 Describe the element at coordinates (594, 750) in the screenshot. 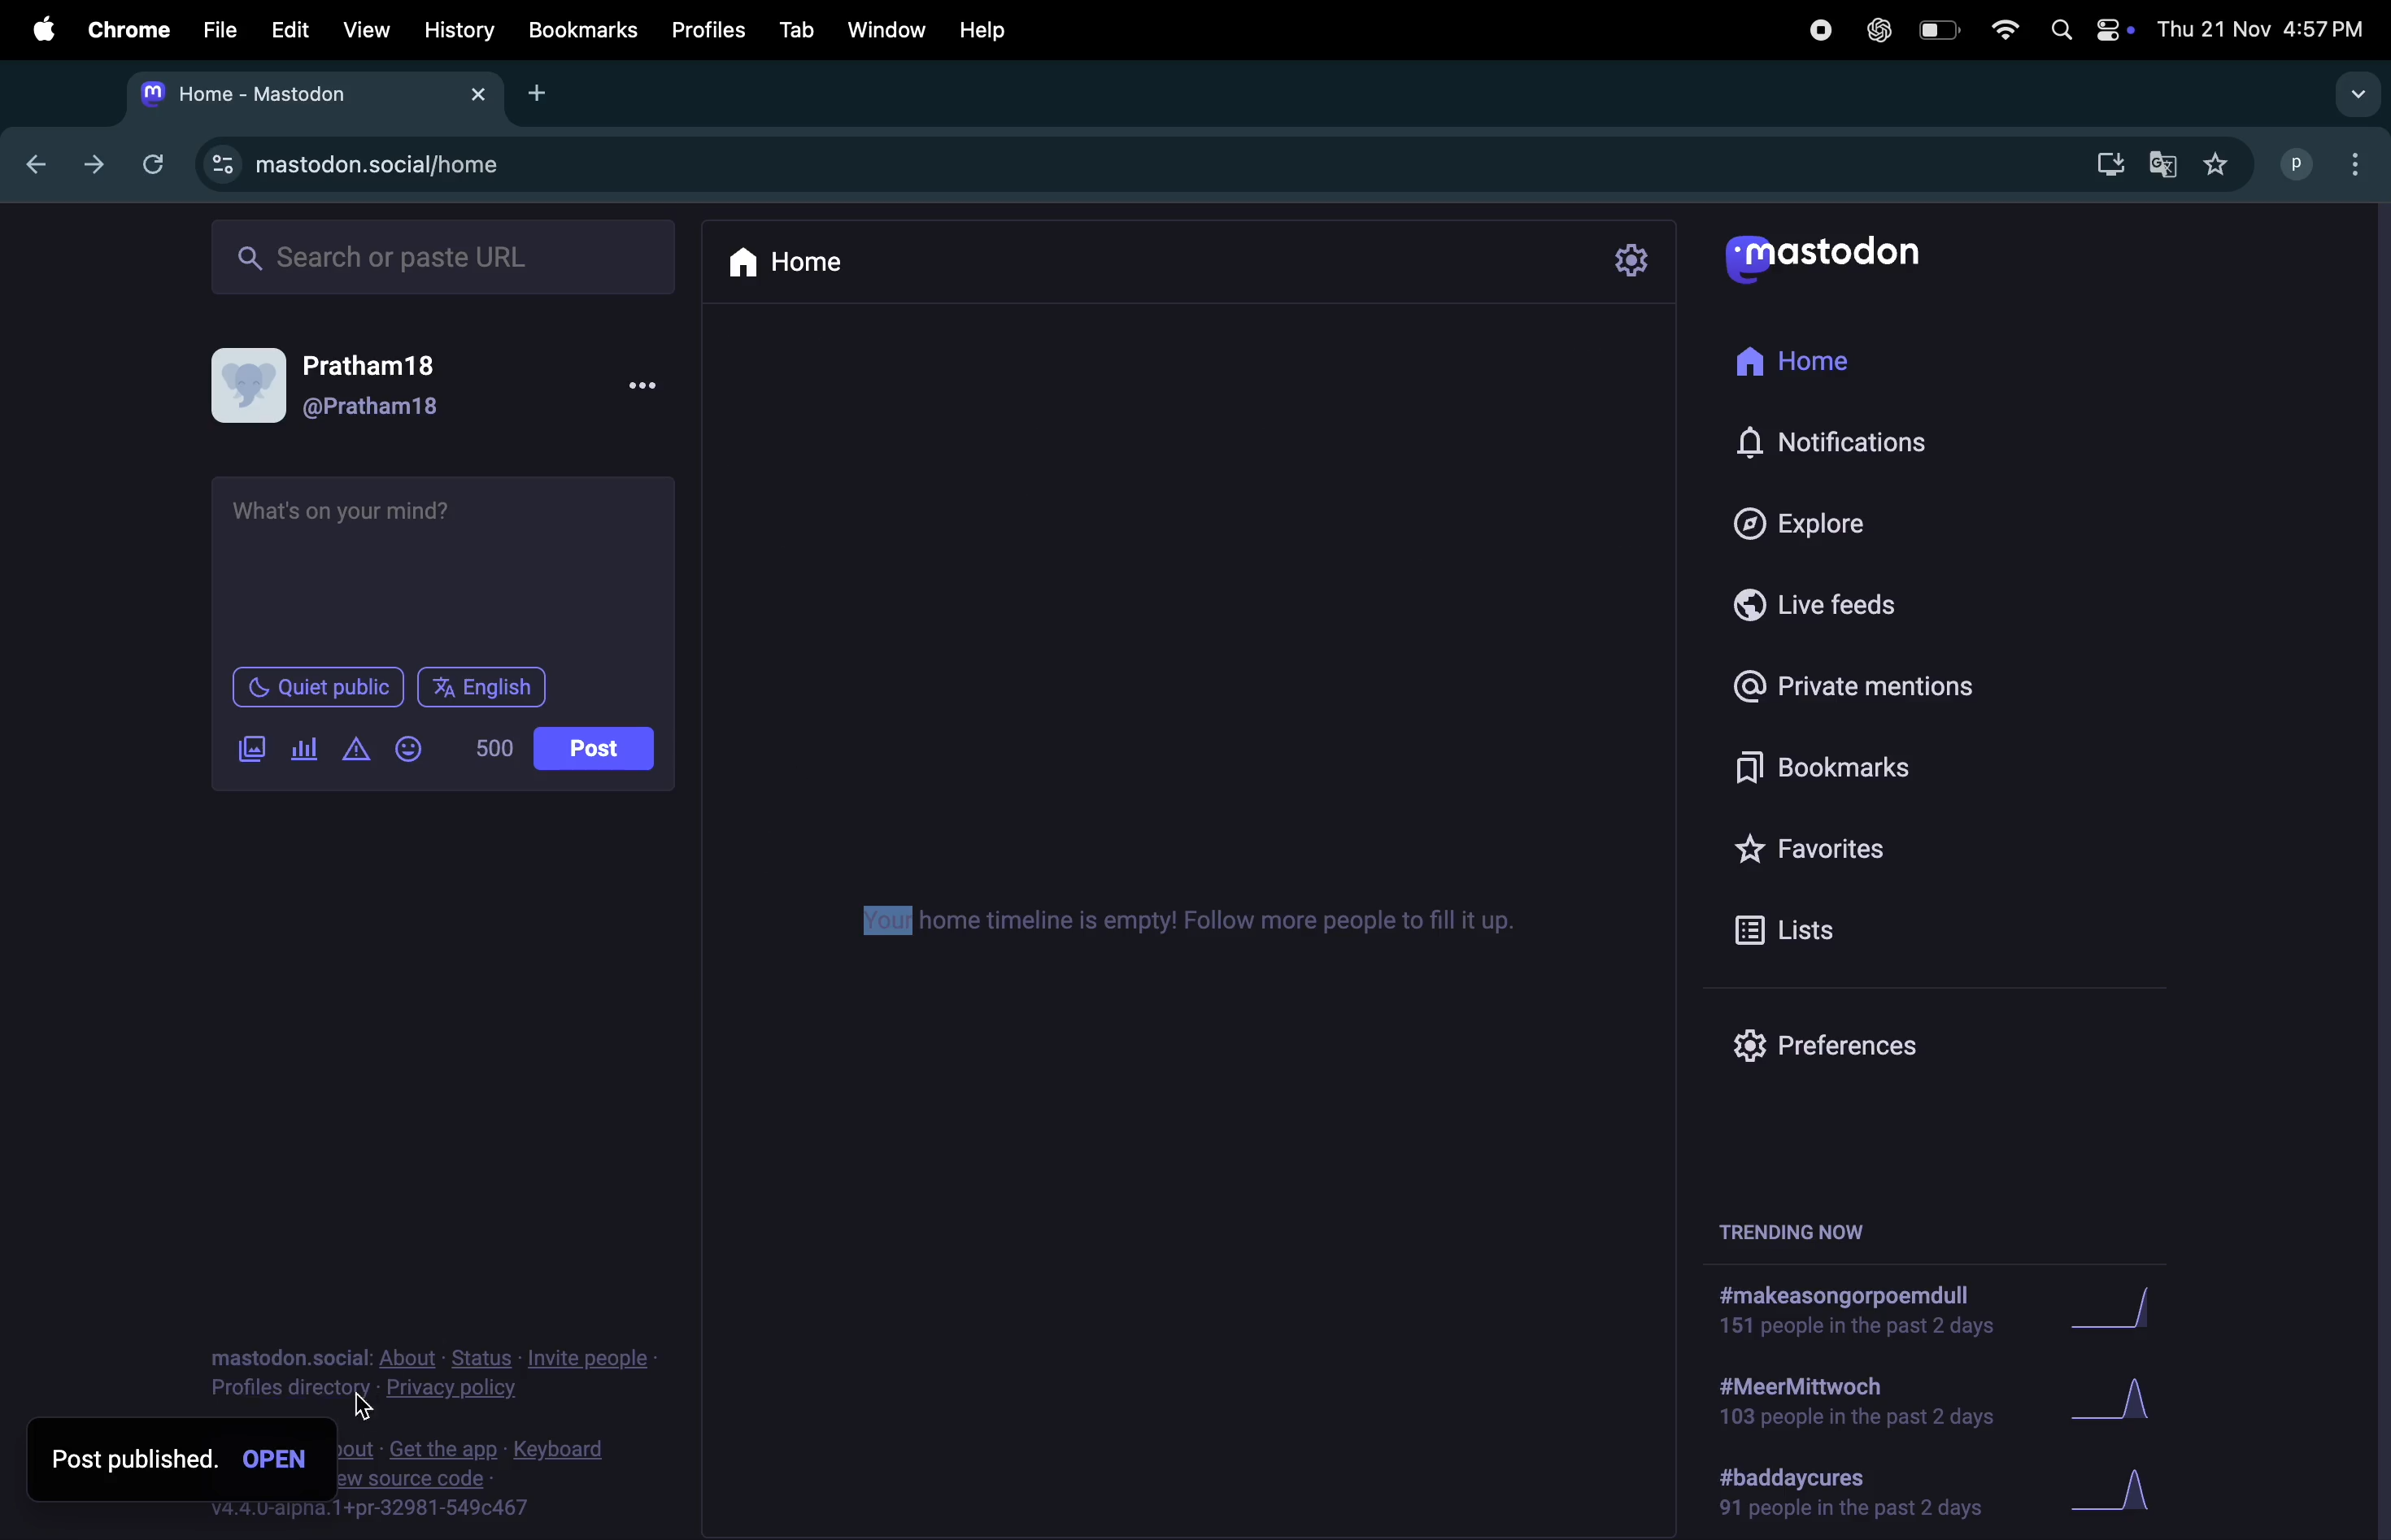

I see `post` at that location.